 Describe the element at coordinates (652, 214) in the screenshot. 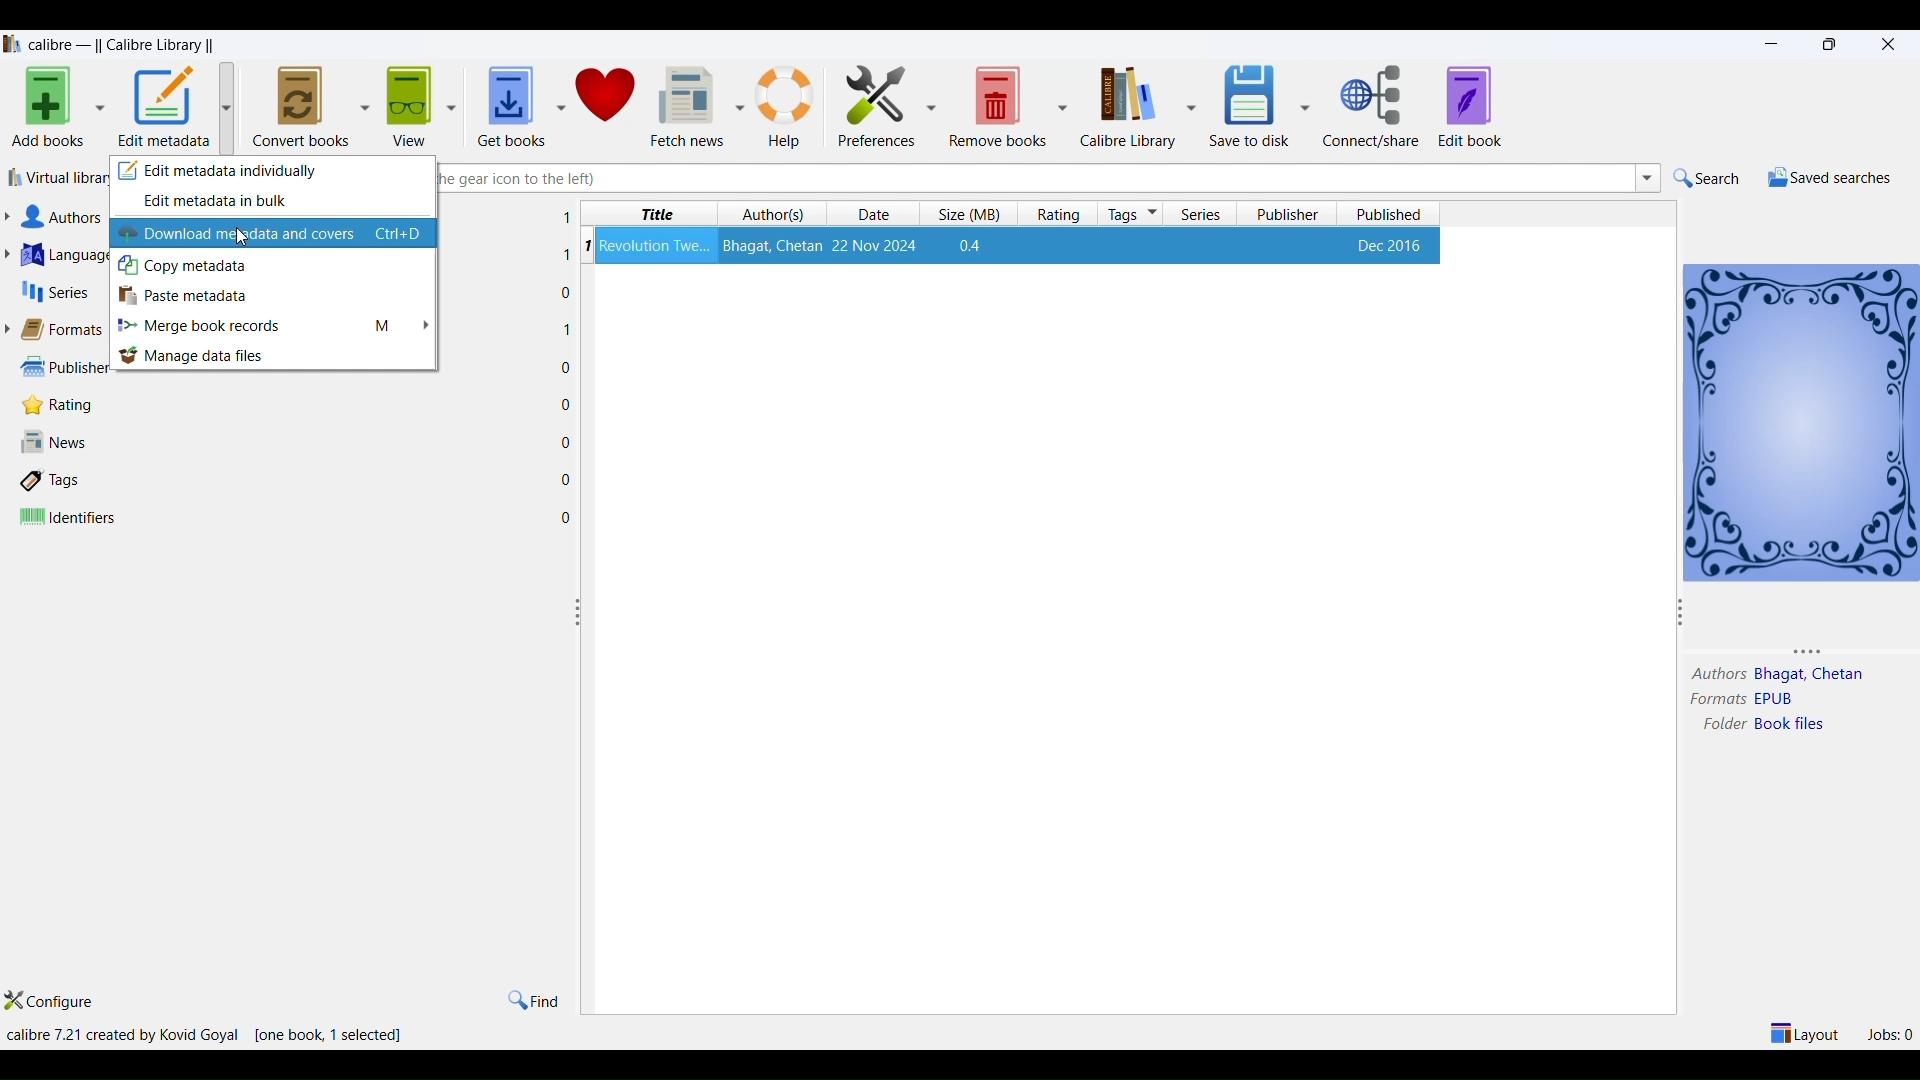

I see `title` at that location.